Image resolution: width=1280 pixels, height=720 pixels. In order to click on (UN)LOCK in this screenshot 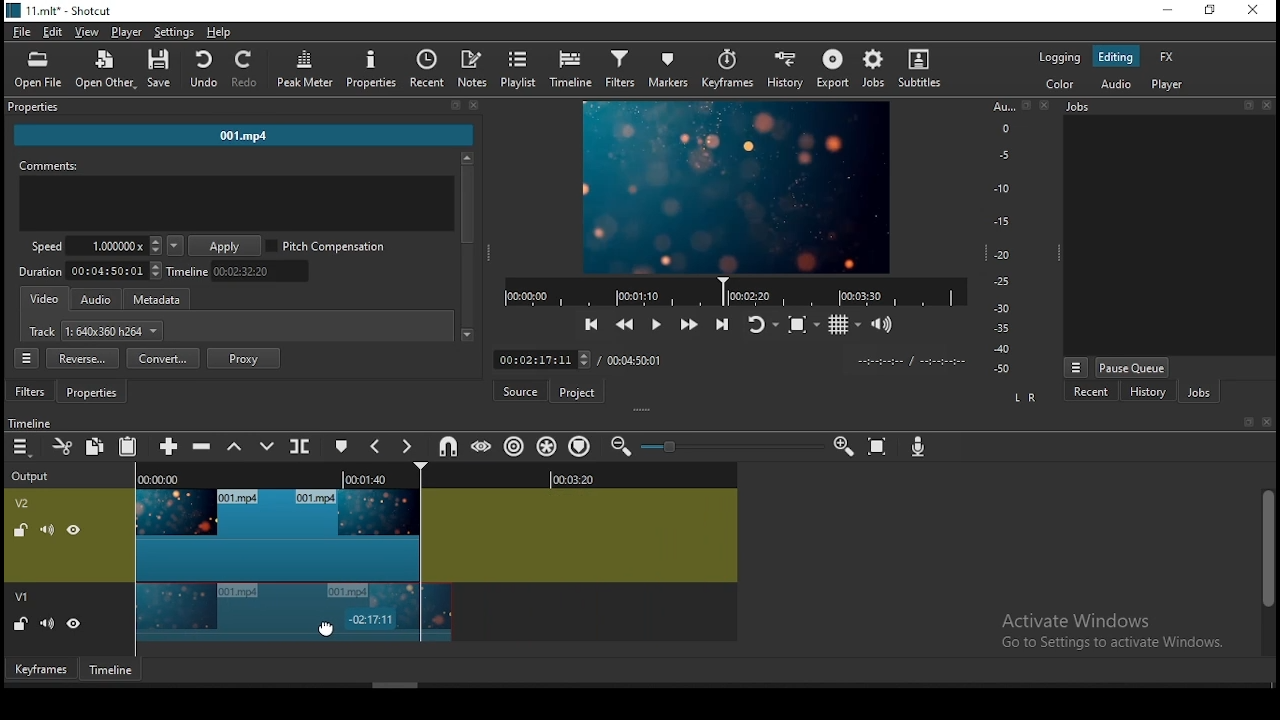, I will do `click(20, 625)`.